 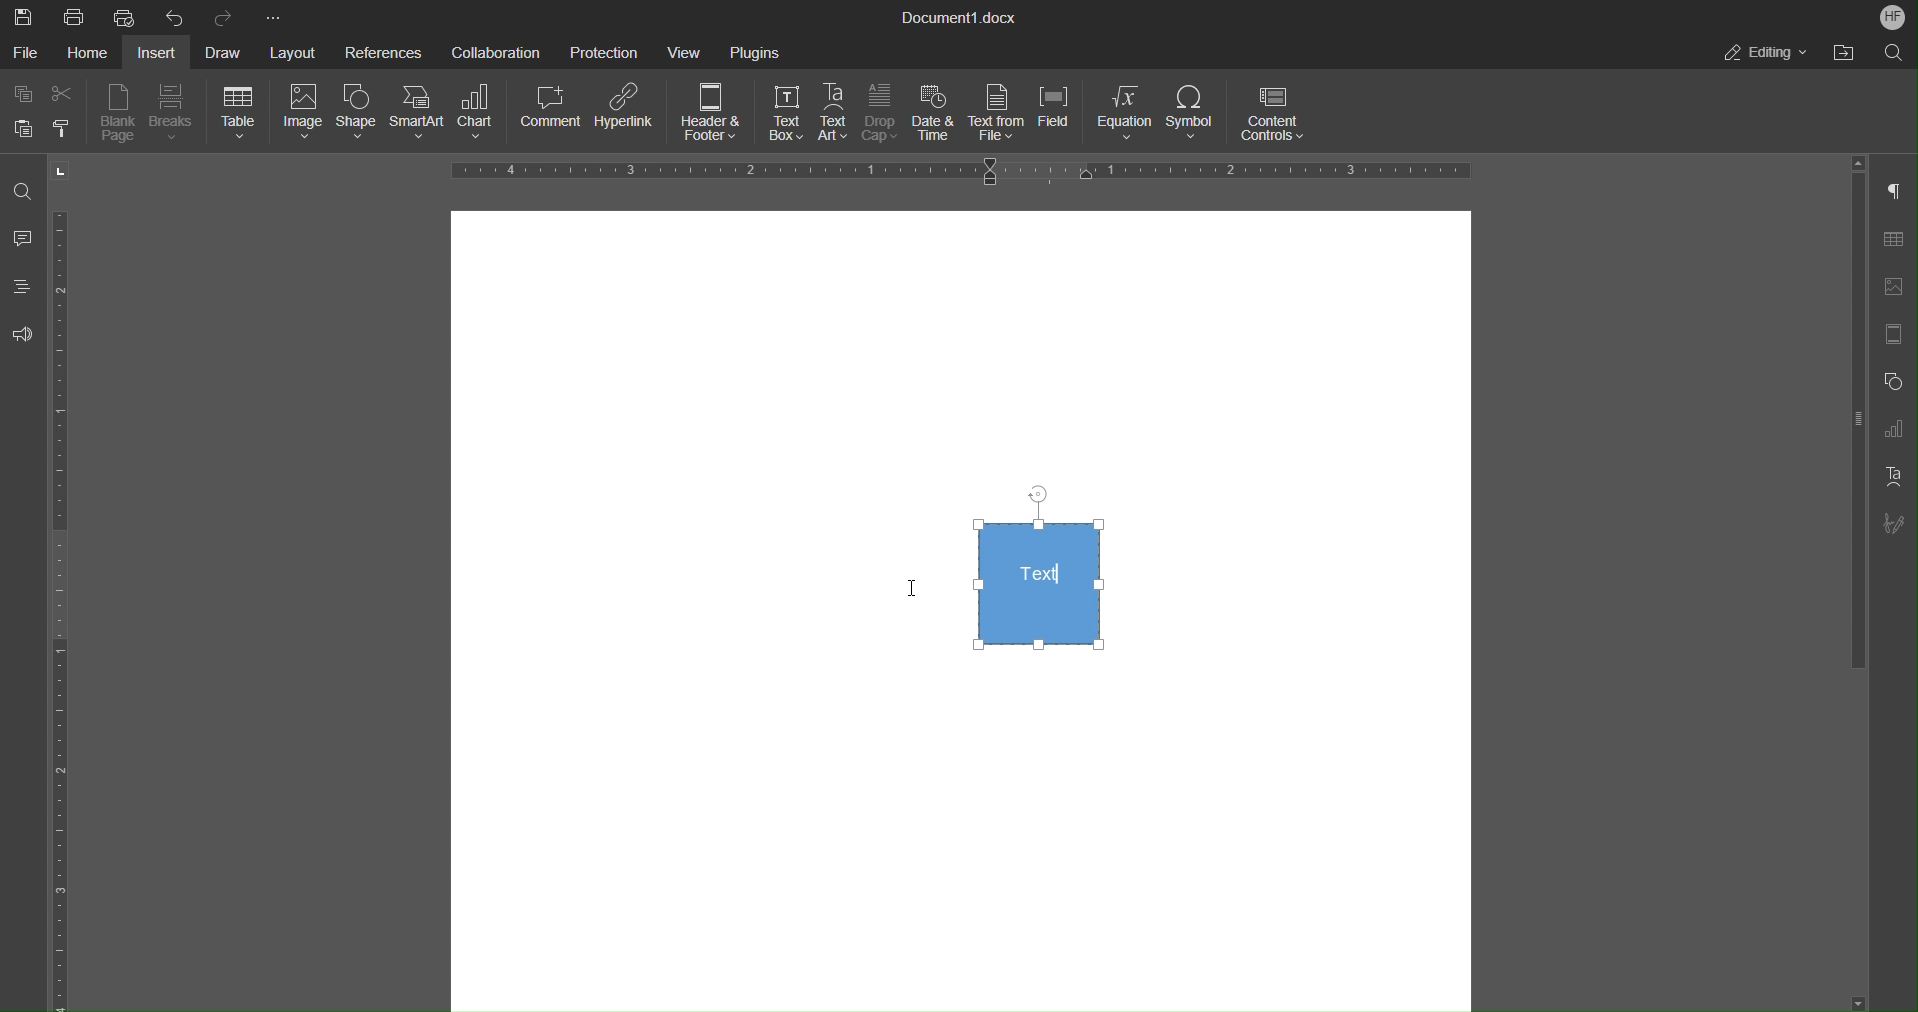 What do you see at coordinates (494, 52) in the screenshot?
I see `Collaboration` at bounding box center [494, 52].